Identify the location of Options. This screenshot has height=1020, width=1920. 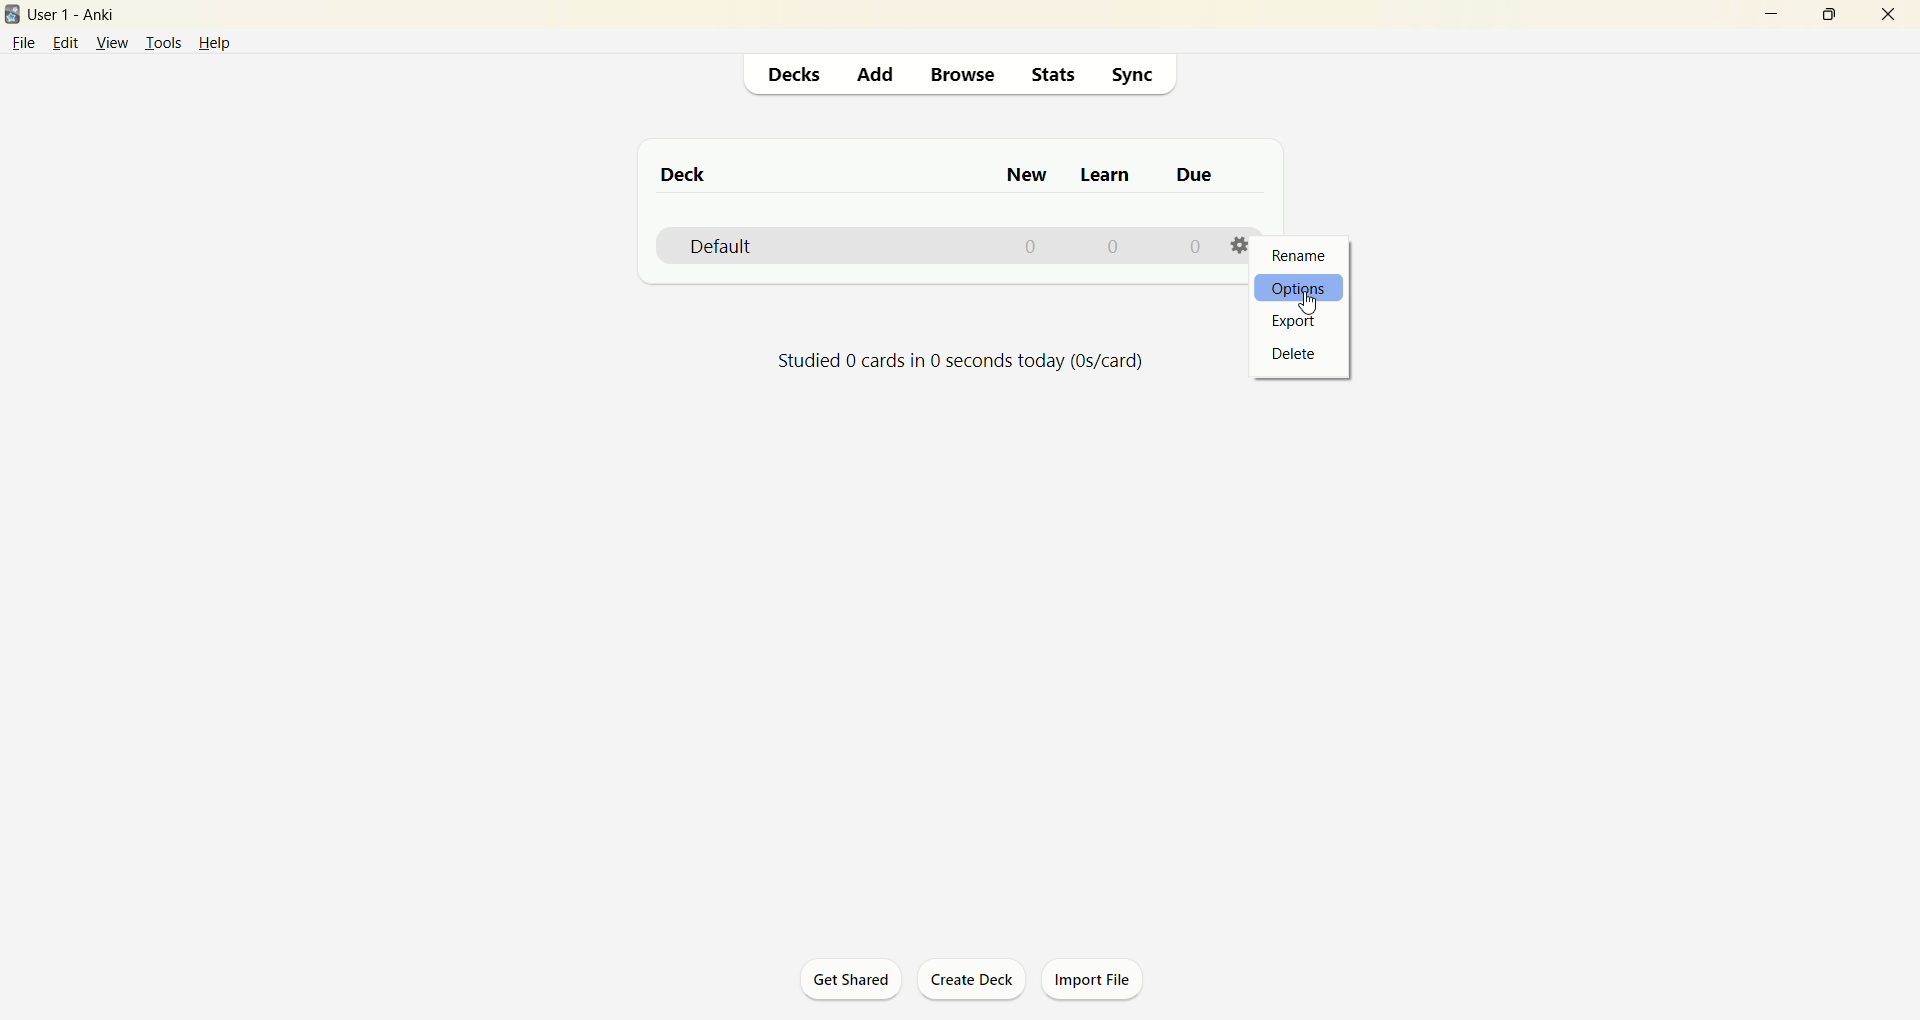
(1241, 243).